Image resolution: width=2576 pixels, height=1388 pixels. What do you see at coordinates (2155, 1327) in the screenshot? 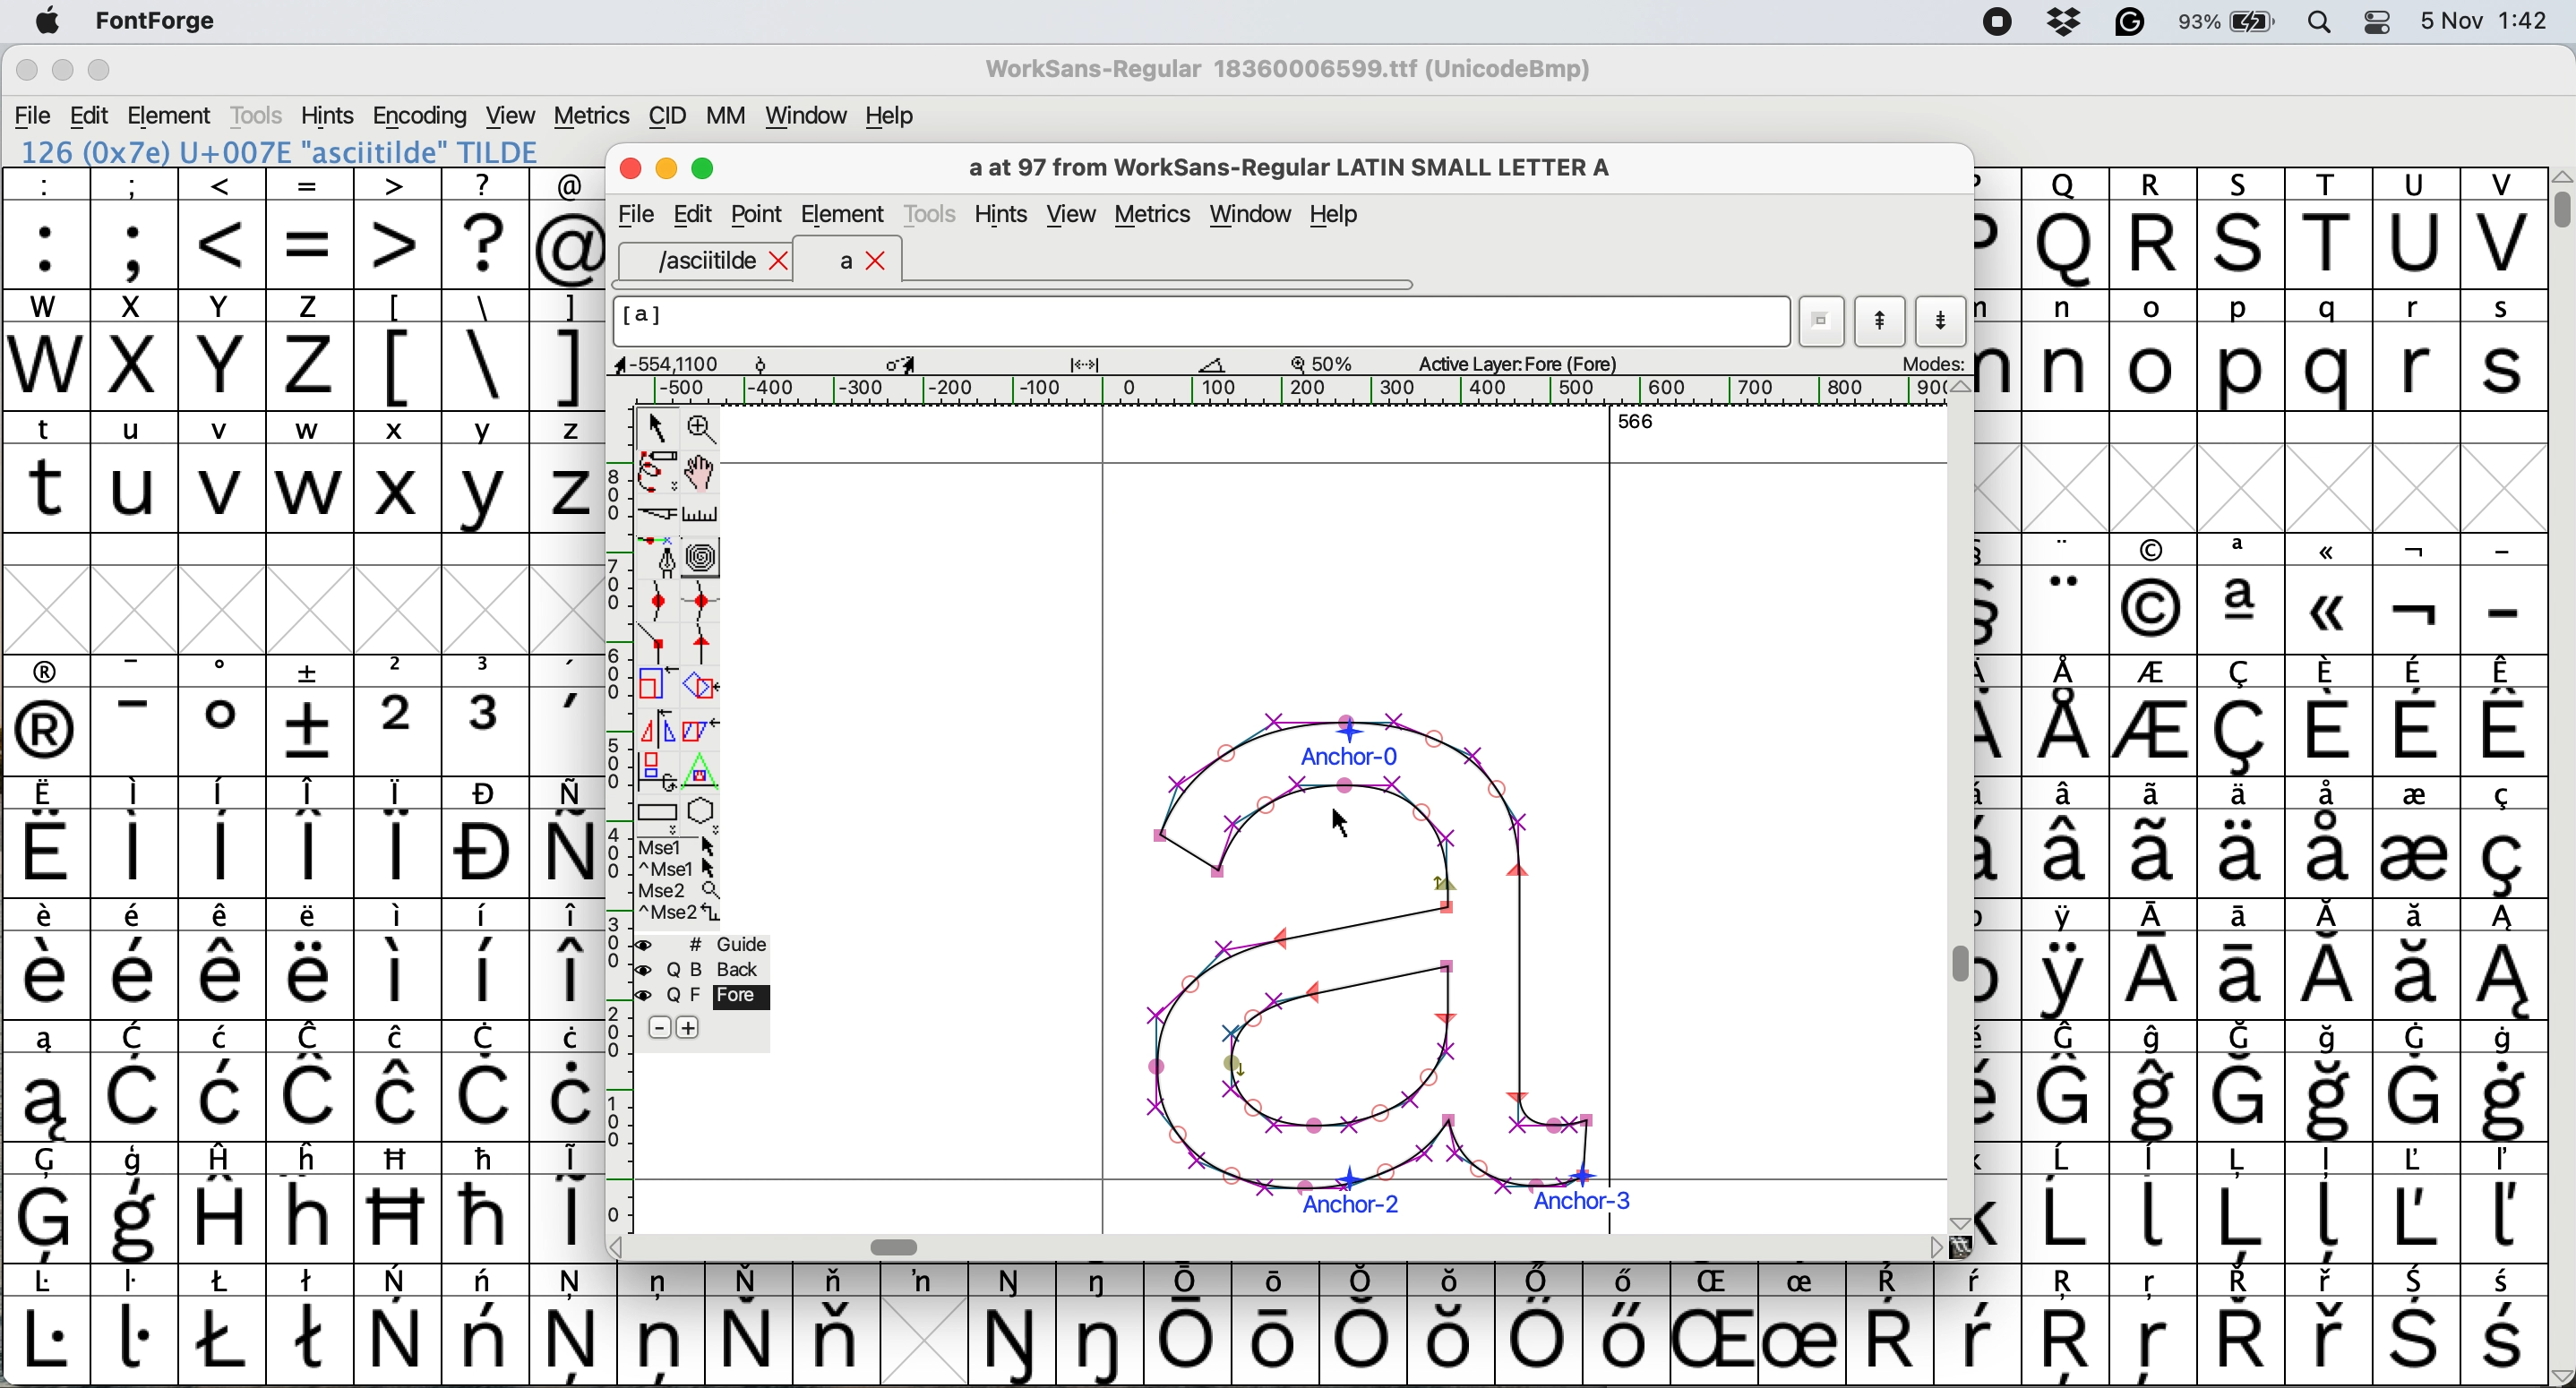
I see `` at bounding box center [2155, 1327].